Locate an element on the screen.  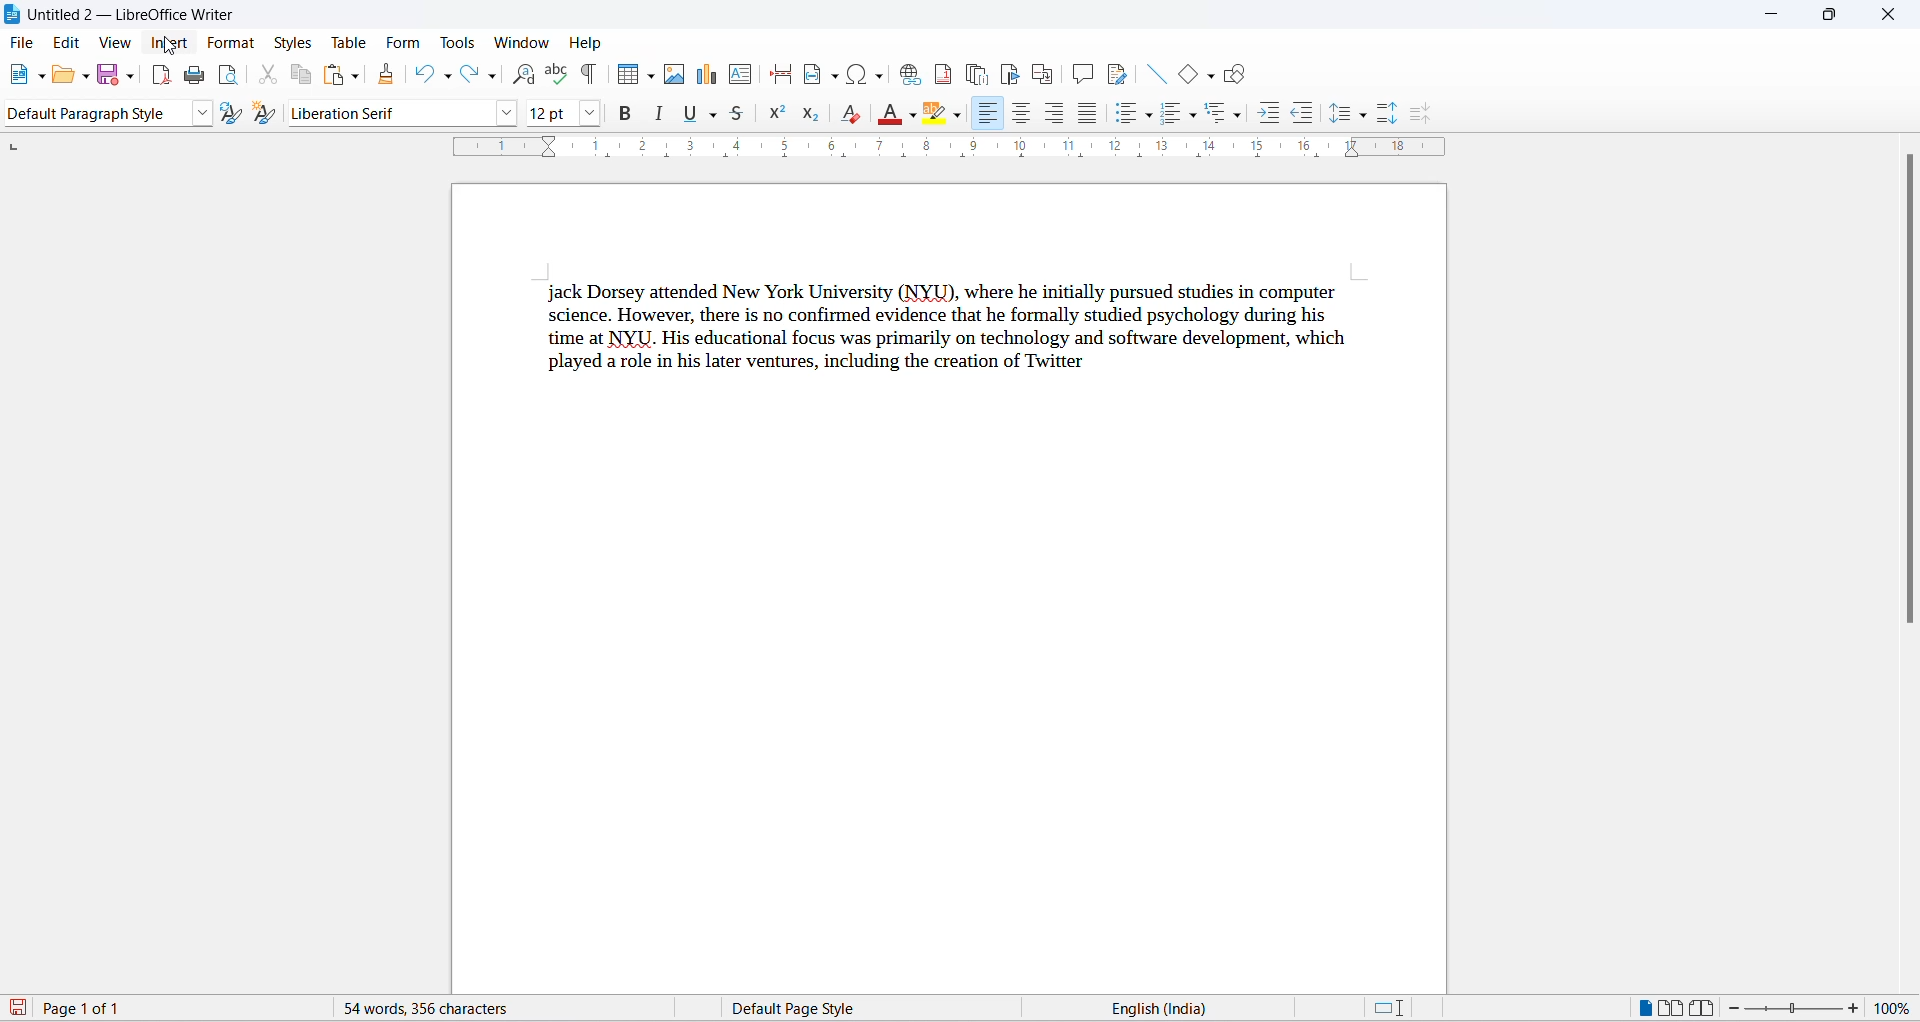
paragraph style is located at coordinates (99, 113).